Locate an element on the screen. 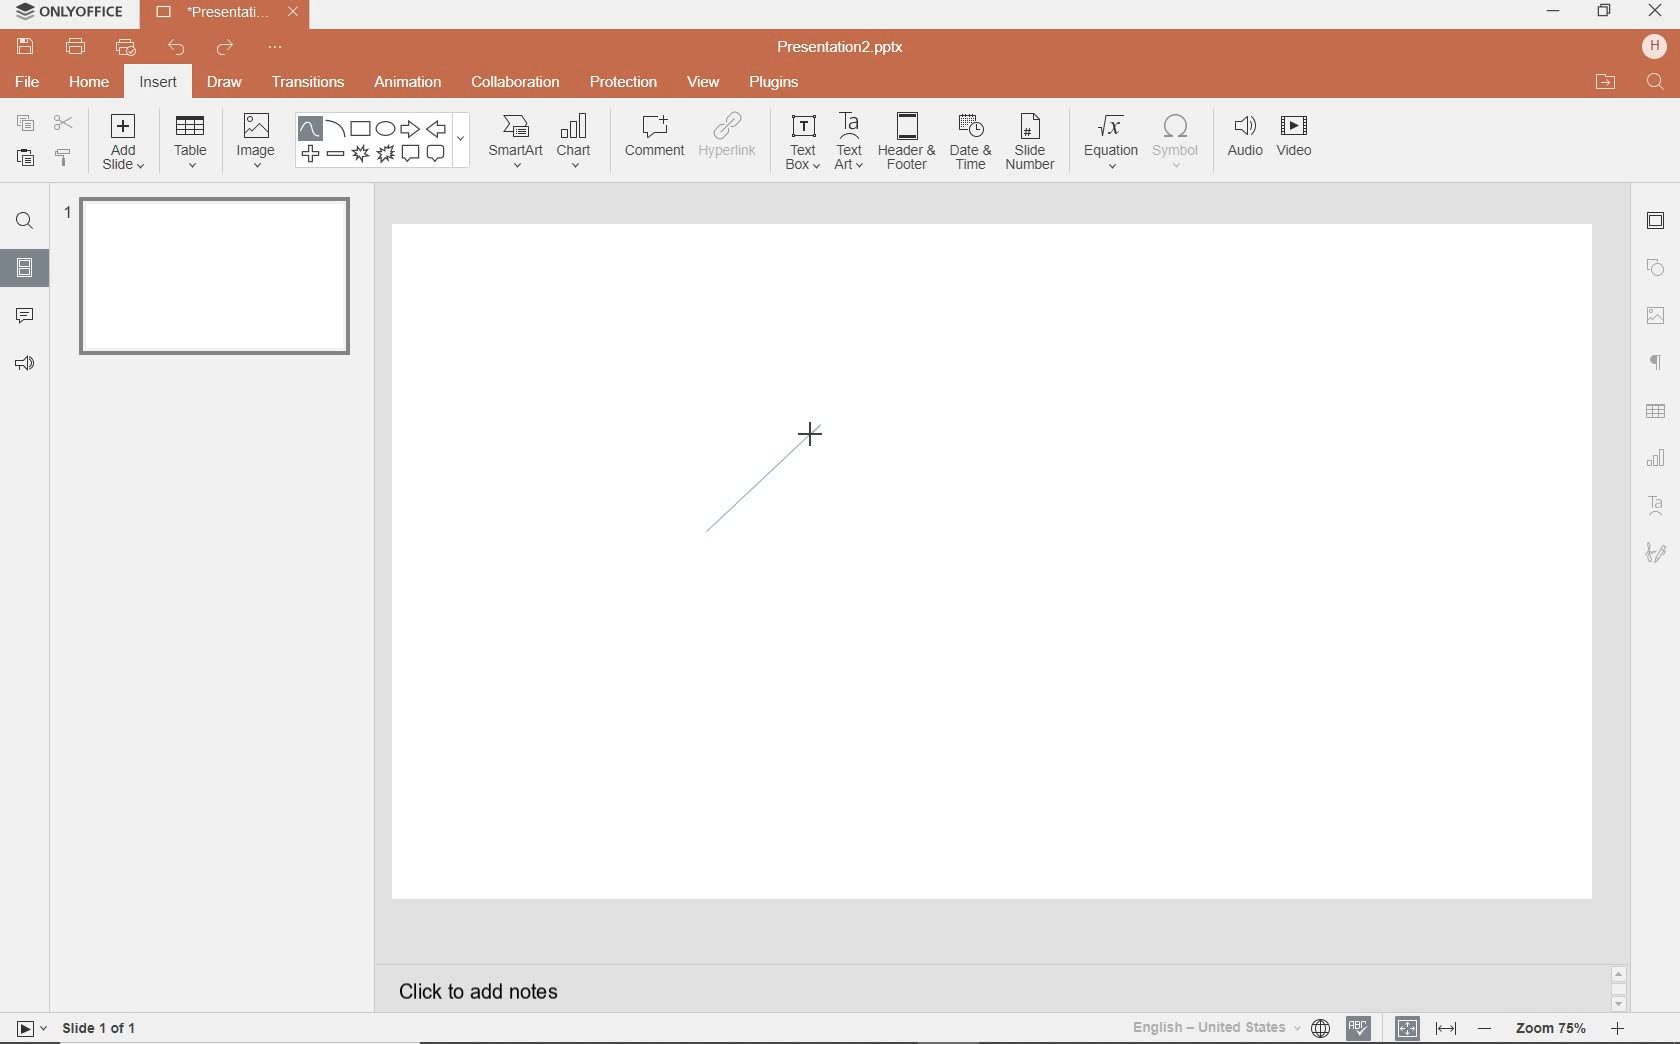 The width and height of the screenshot is (1680, 1044). image settings is located at coordinates (1656, 315).